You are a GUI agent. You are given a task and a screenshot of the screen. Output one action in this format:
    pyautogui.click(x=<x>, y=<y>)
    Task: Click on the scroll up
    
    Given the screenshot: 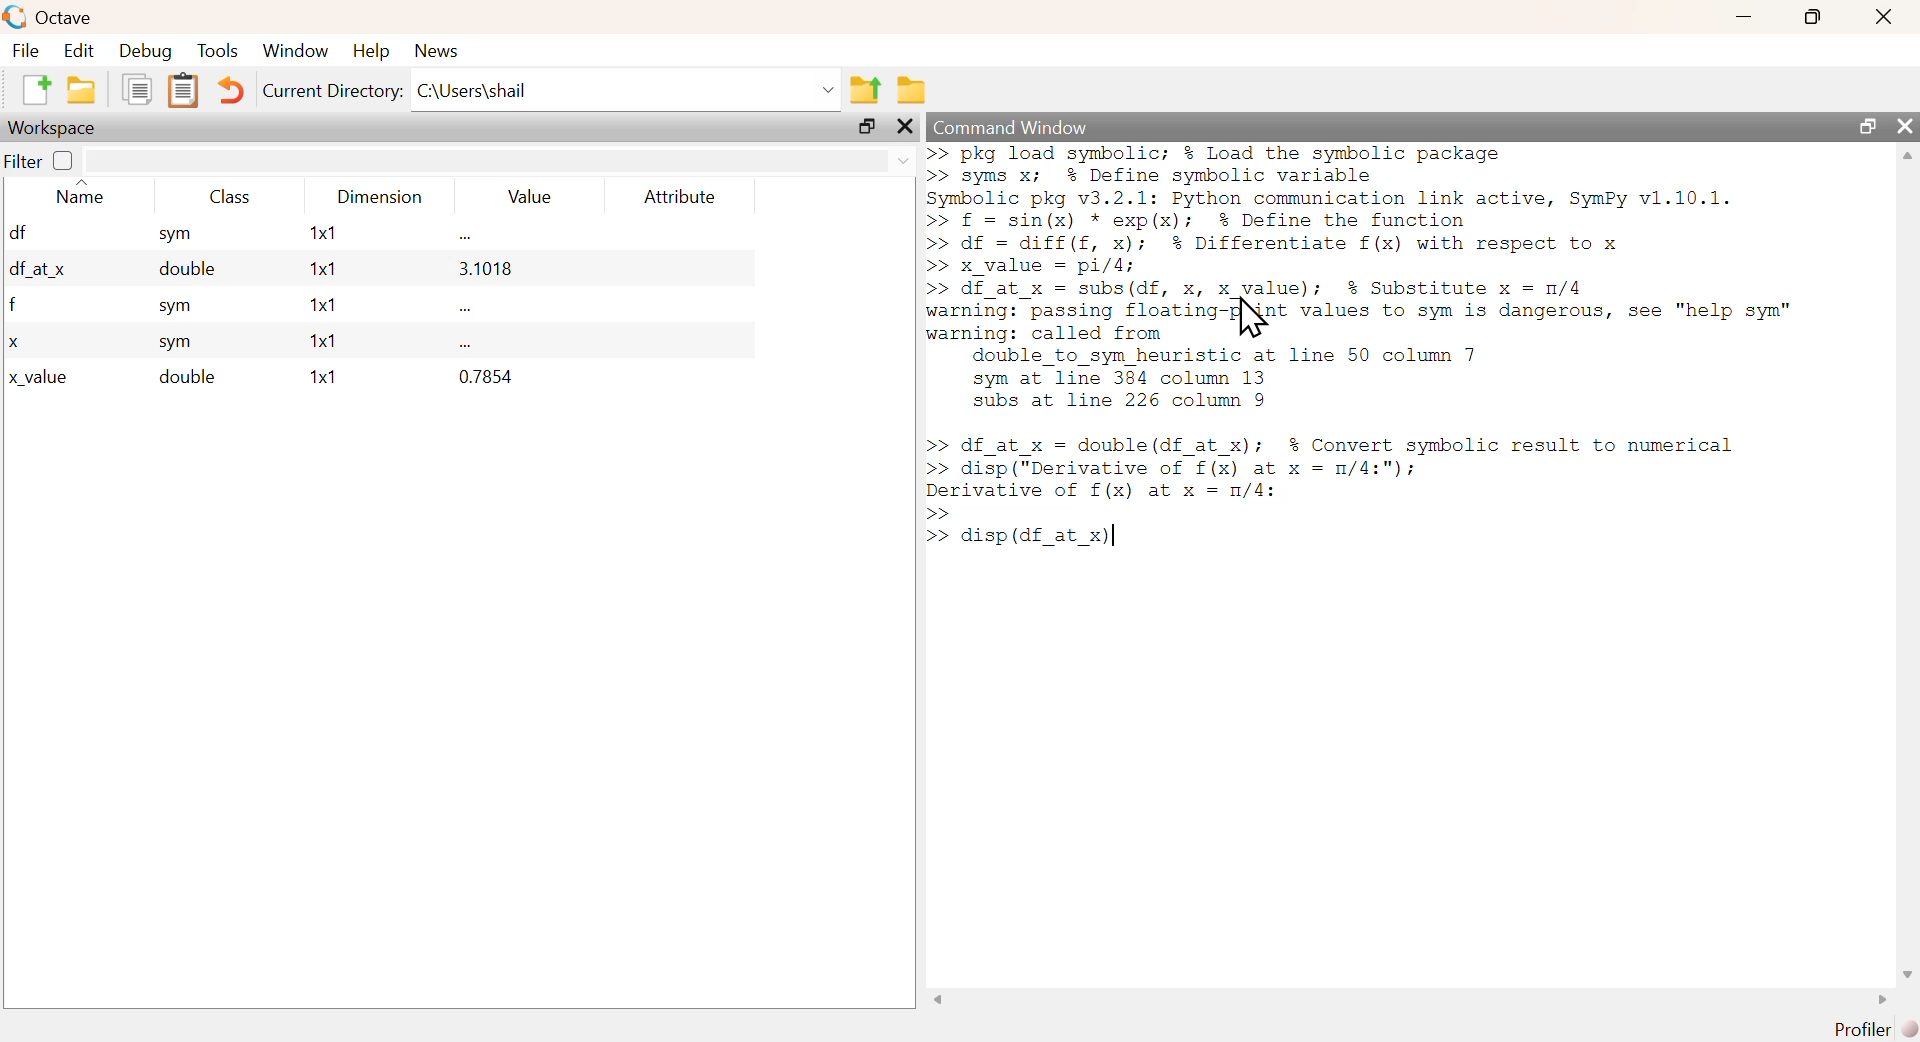 What is the action you would take?
    pyautogui.click(x=1907, y=155)
    